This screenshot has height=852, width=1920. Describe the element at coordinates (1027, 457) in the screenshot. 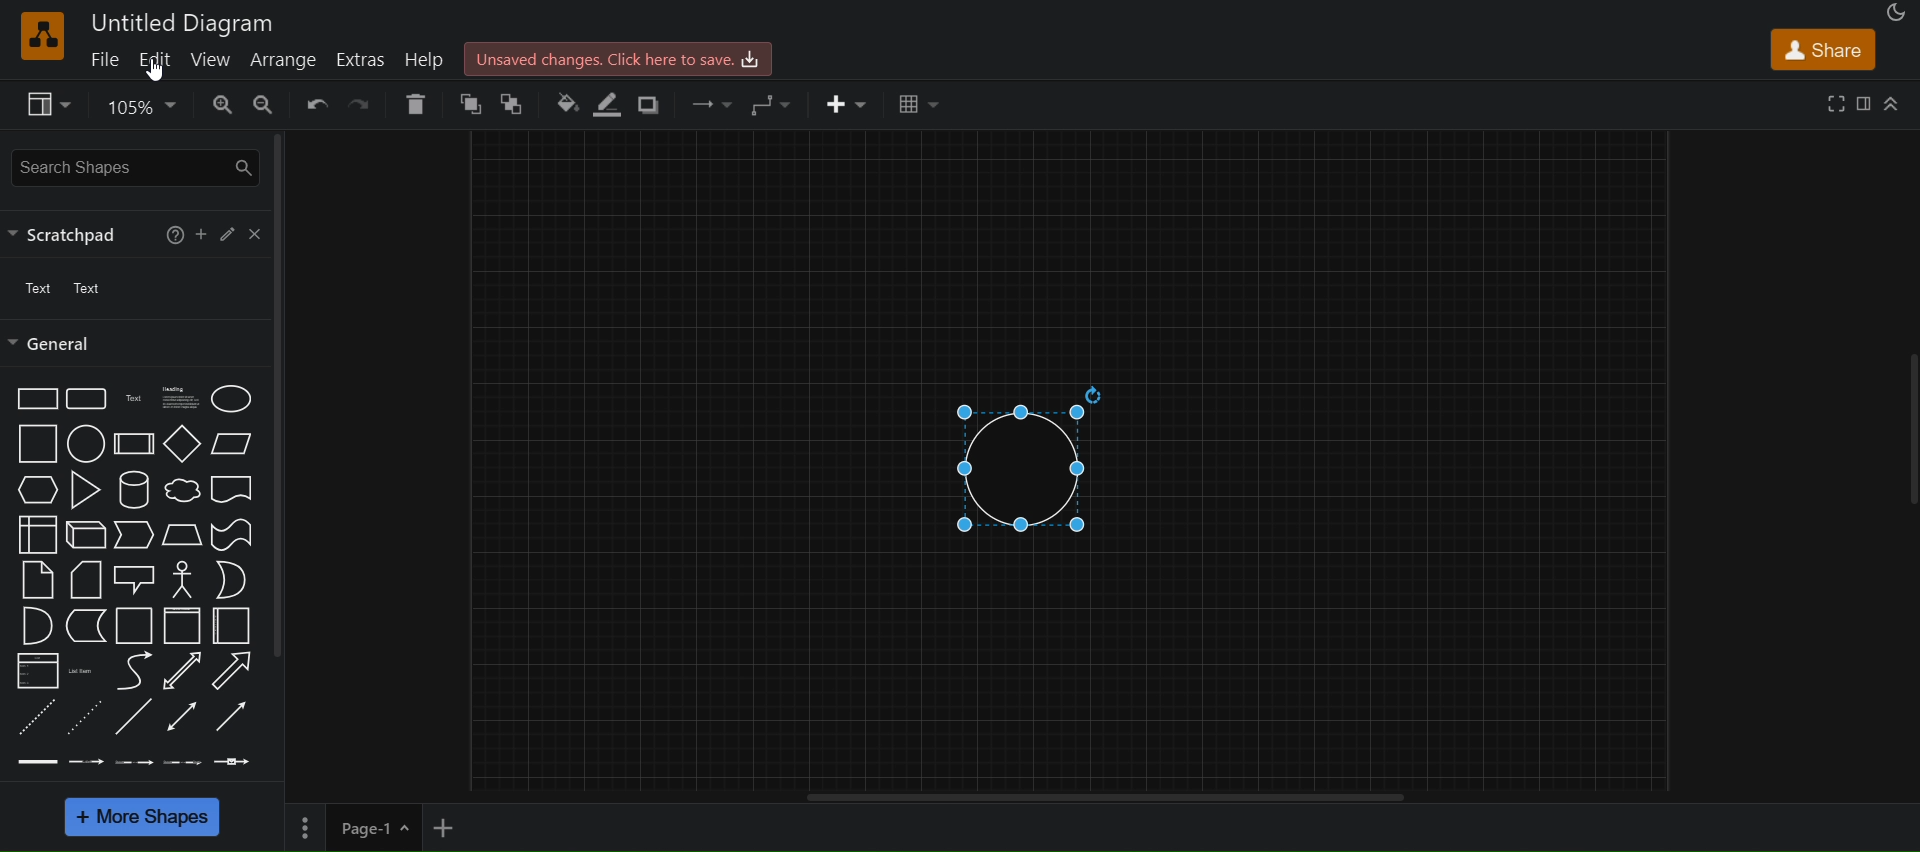

I see `circle` at that location.